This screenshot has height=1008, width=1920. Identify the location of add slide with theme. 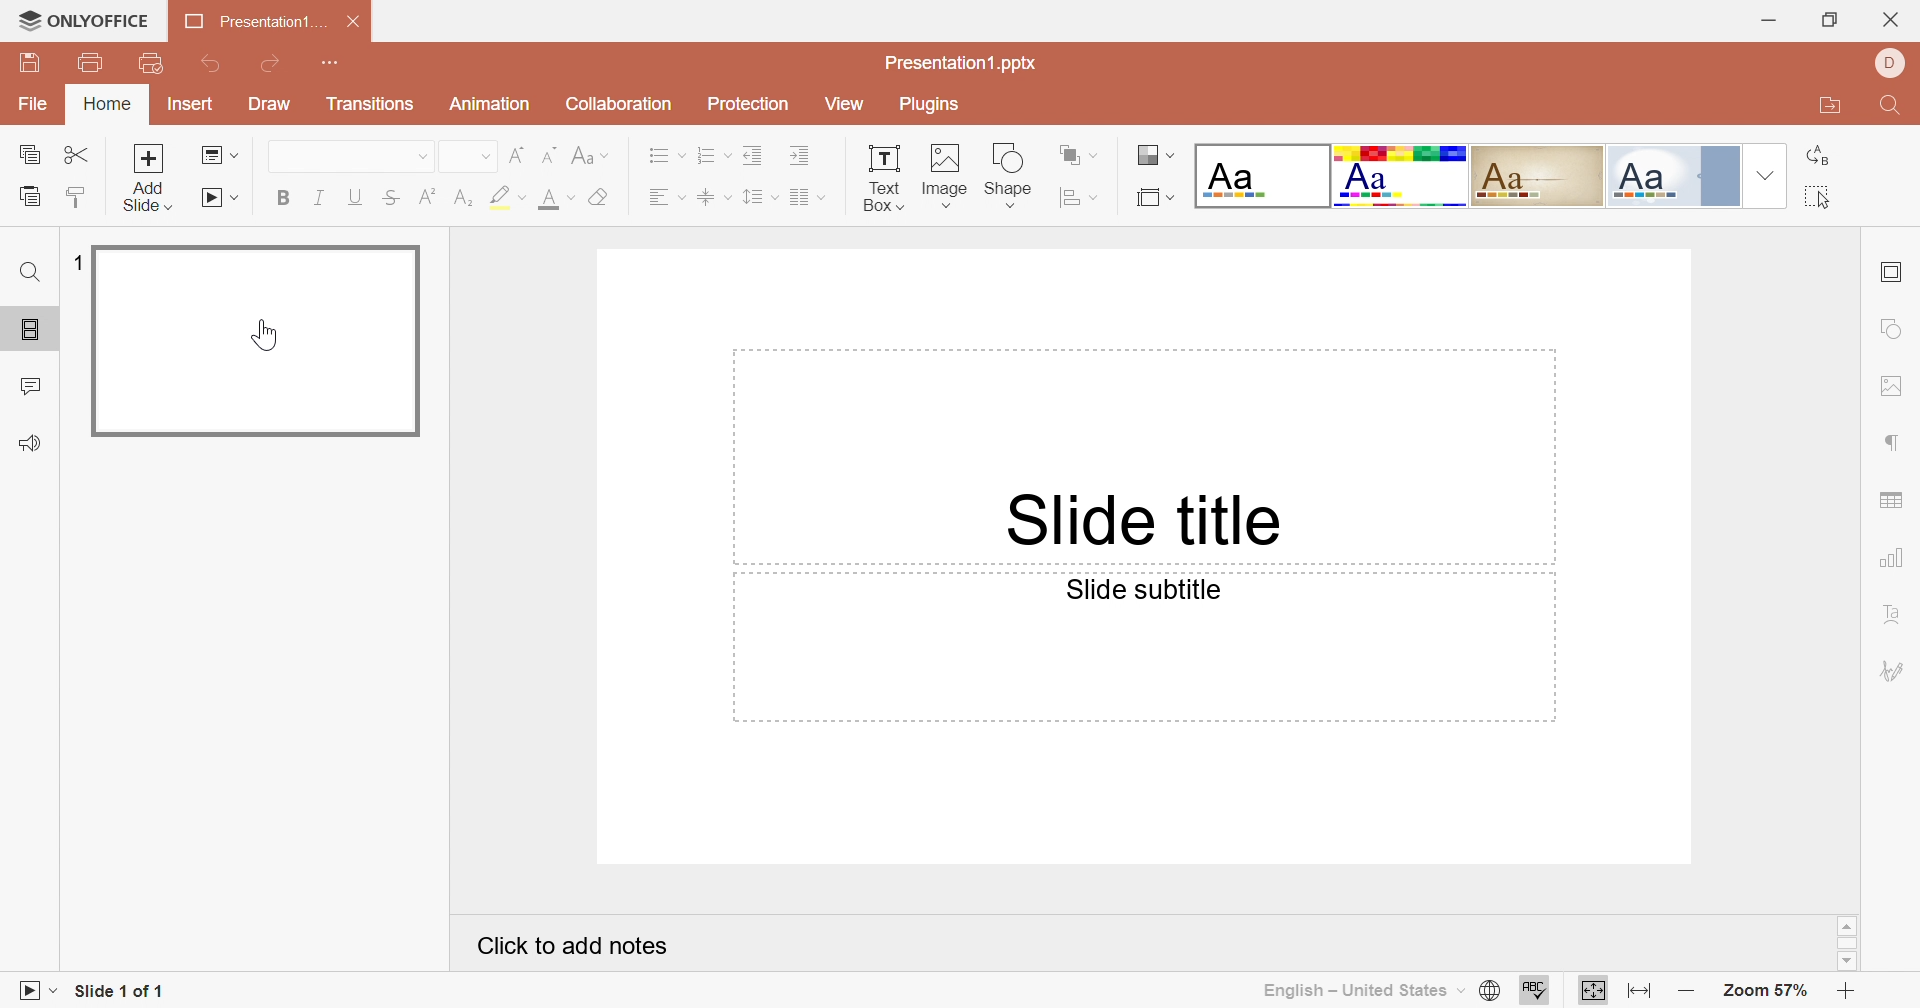
(147, 199).